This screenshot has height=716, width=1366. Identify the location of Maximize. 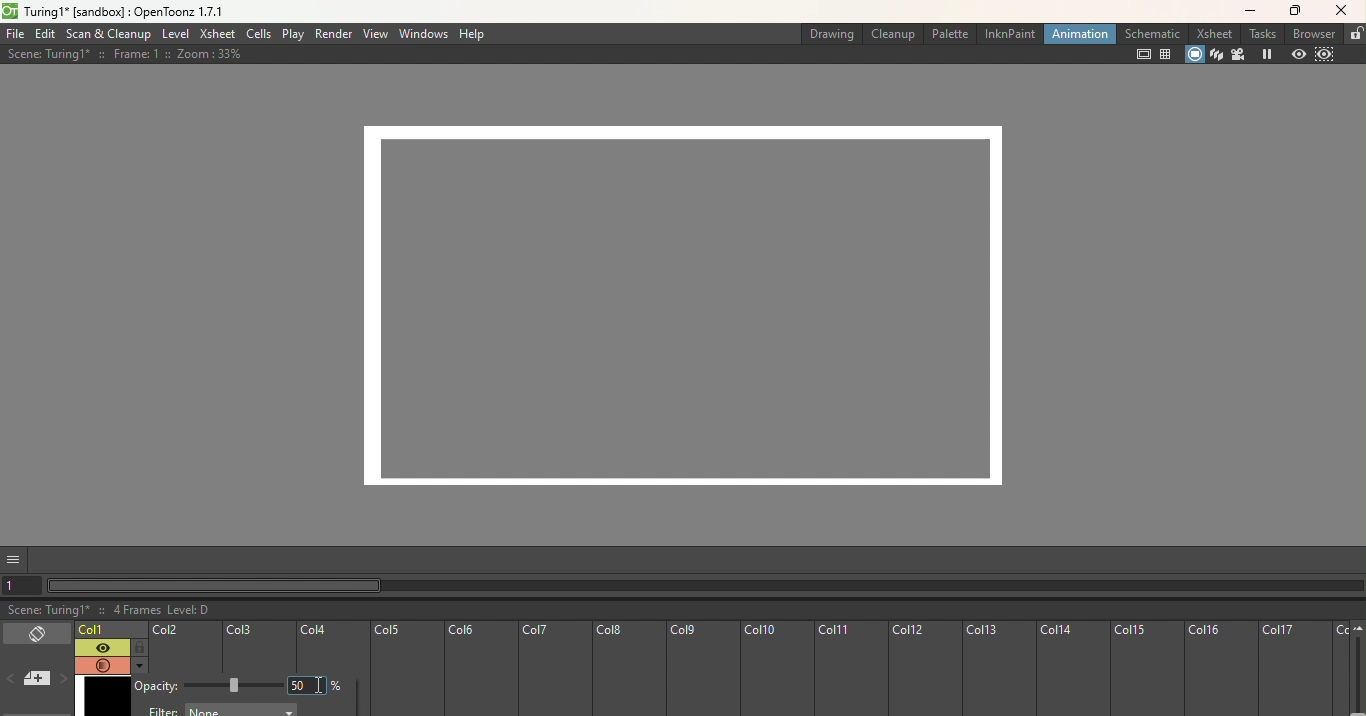
(1299, 10).